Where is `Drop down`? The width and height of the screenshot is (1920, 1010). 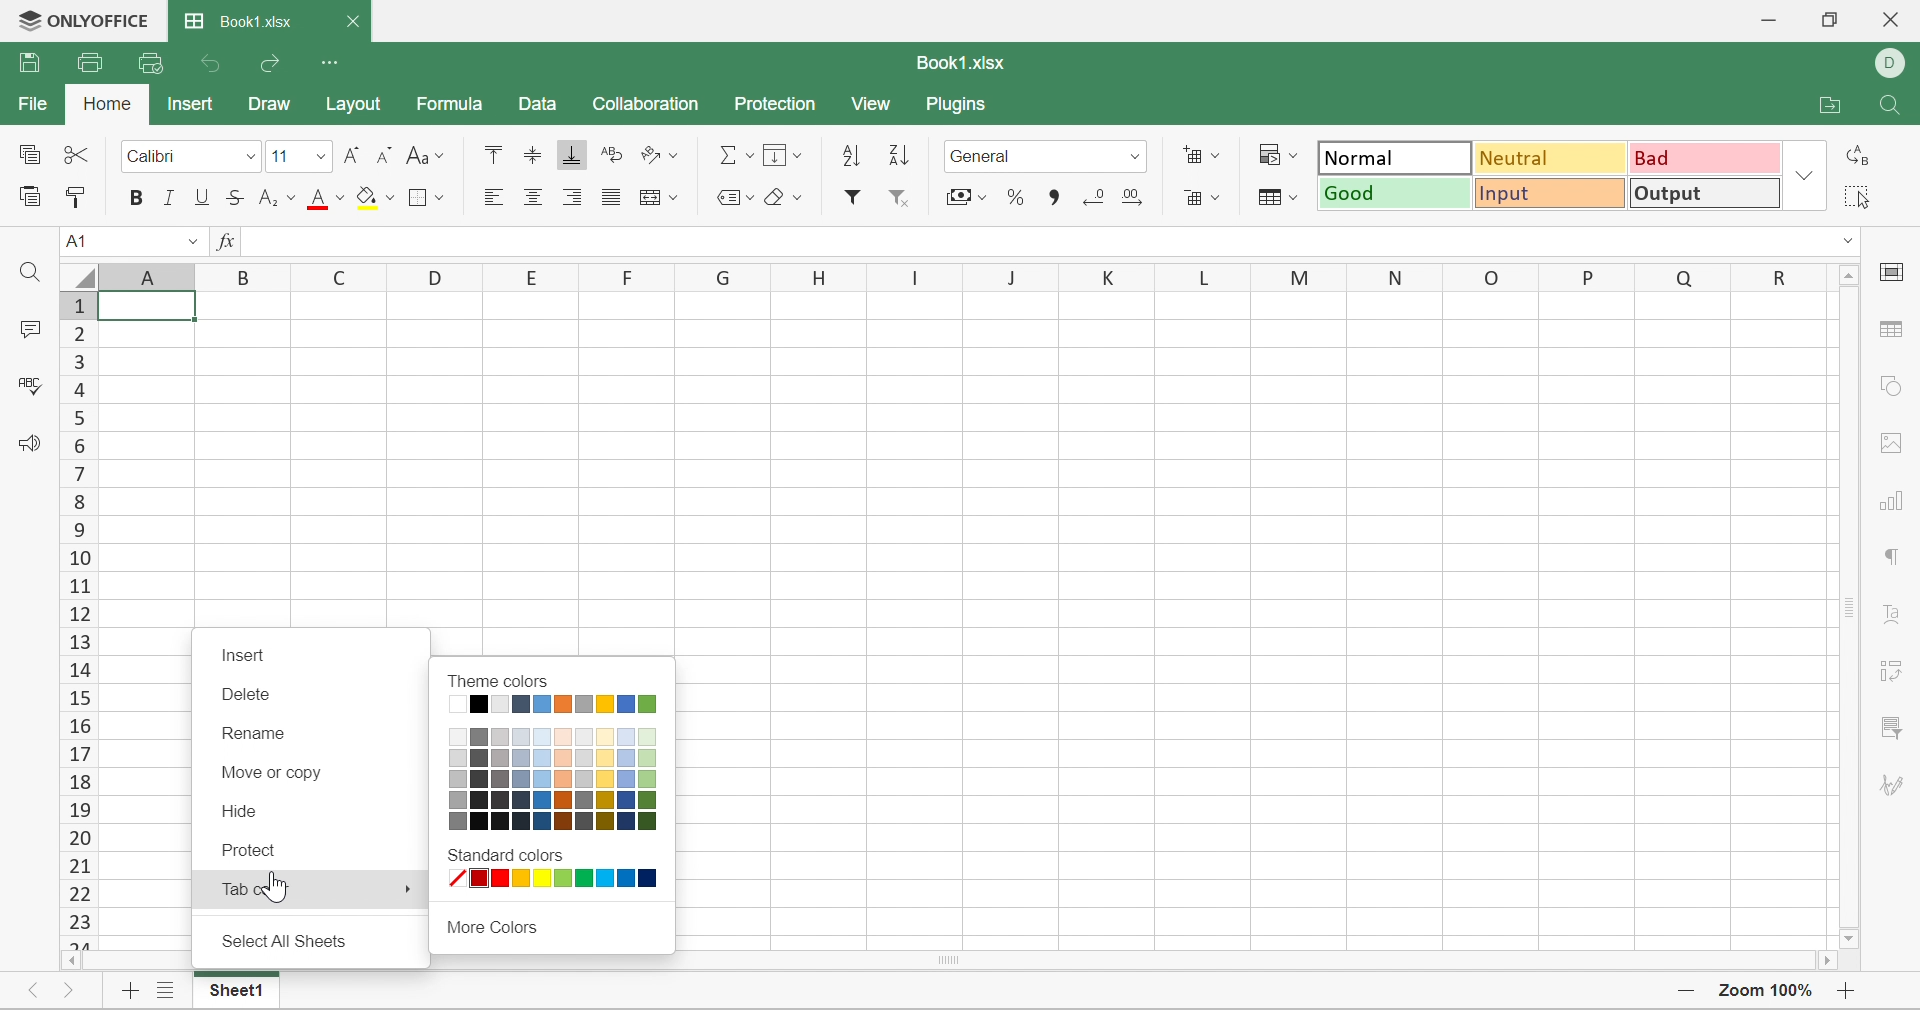
Drop down is located at coordinates (1805, 175).